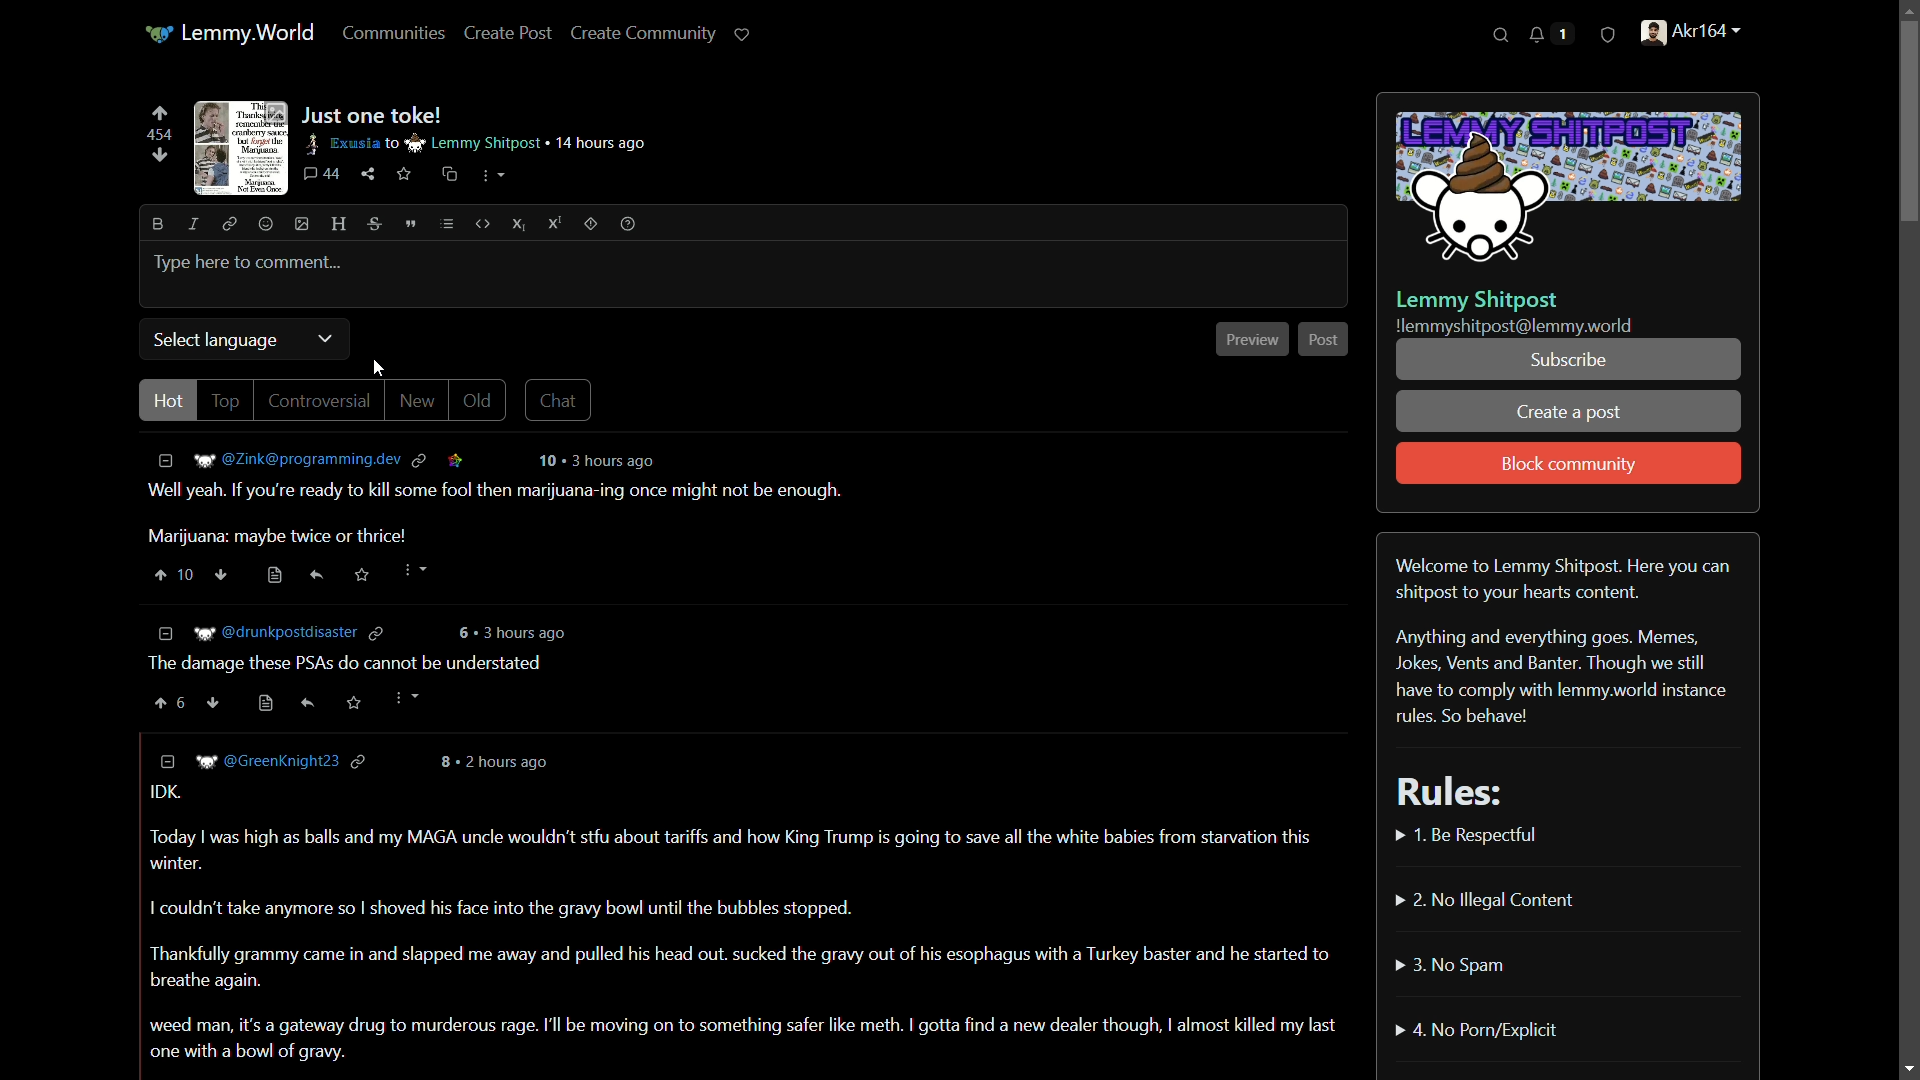 The image size is (1920, 1080). Describe the element at coordinates (1582, 802) in the screenshot. I see `Welcome to Lemmy Shitpost. Here you can shitpost to your hearts content. Anything and everything goes. Memes, Jokes, Vents and Banter. Though we still have to comply with lemmy.world instance rules. So behave! Rules:» 1. Be Respectful» 2. No Illegal Content» 3. No Spam» 4. No Porn/Explicit` at that location.